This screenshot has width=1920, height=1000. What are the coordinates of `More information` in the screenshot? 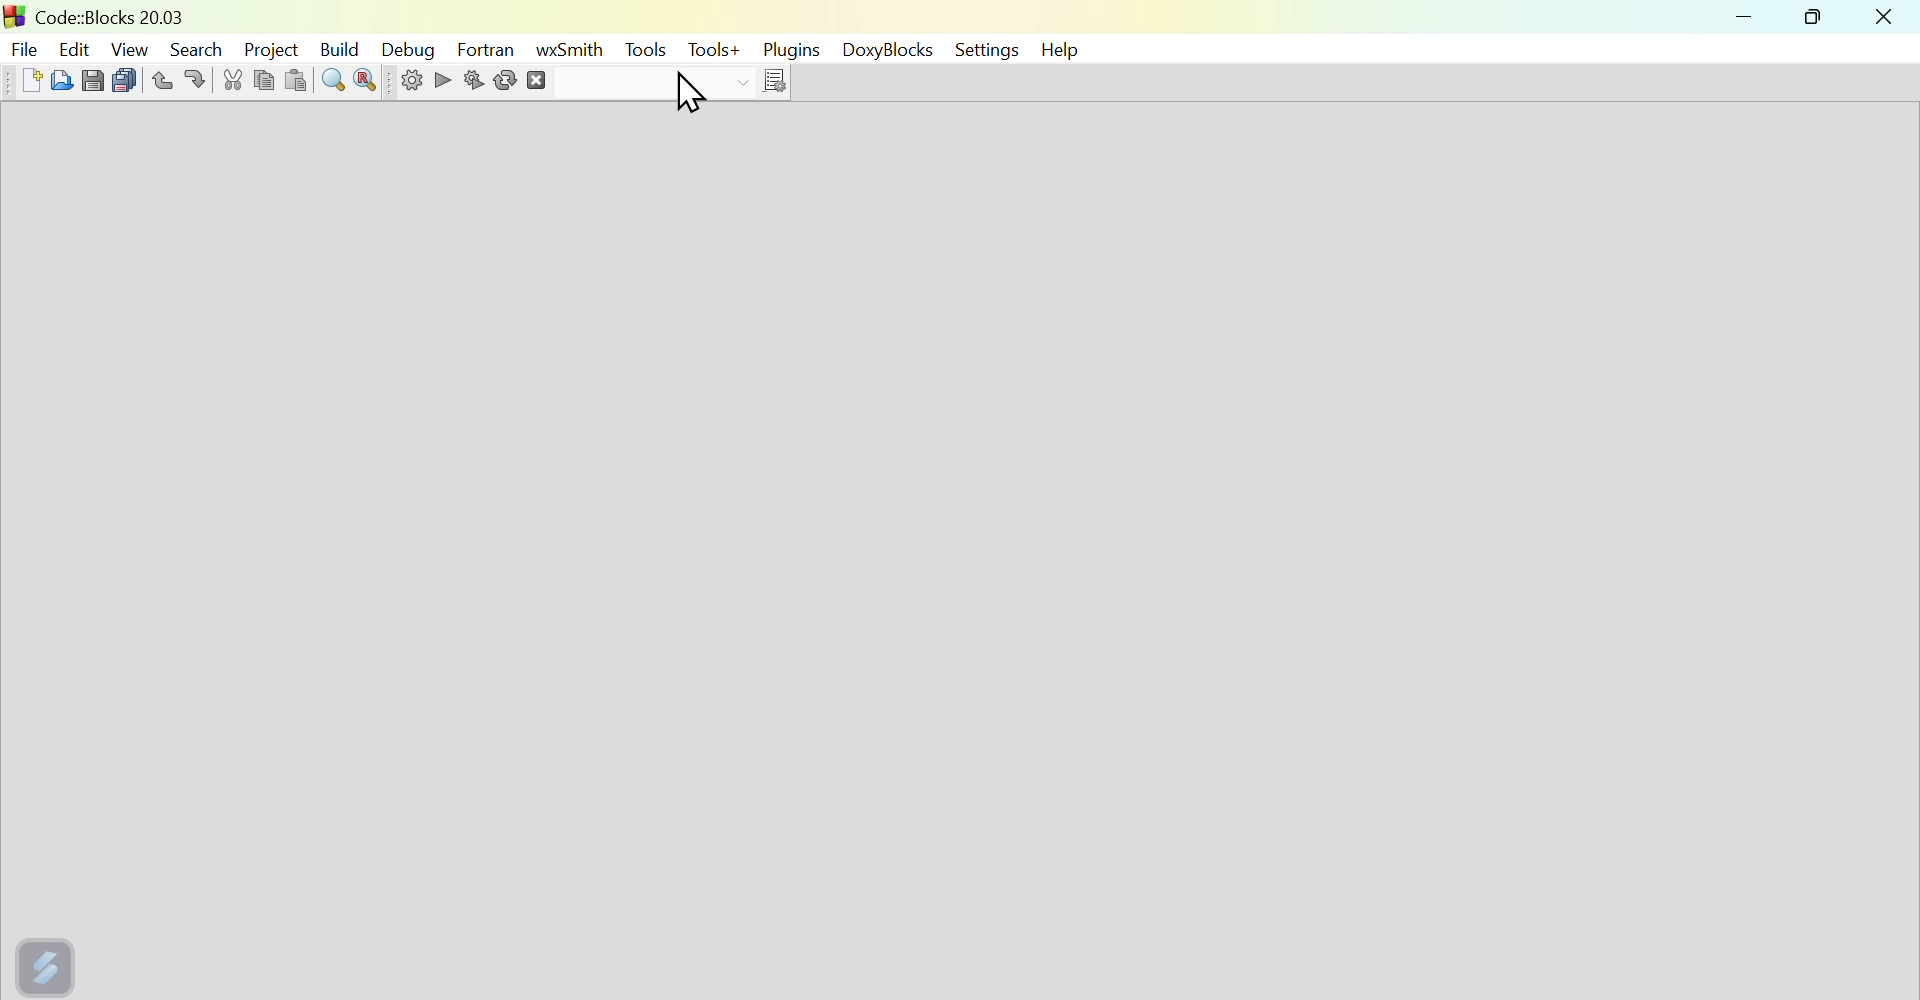 It's located at (763, 83).